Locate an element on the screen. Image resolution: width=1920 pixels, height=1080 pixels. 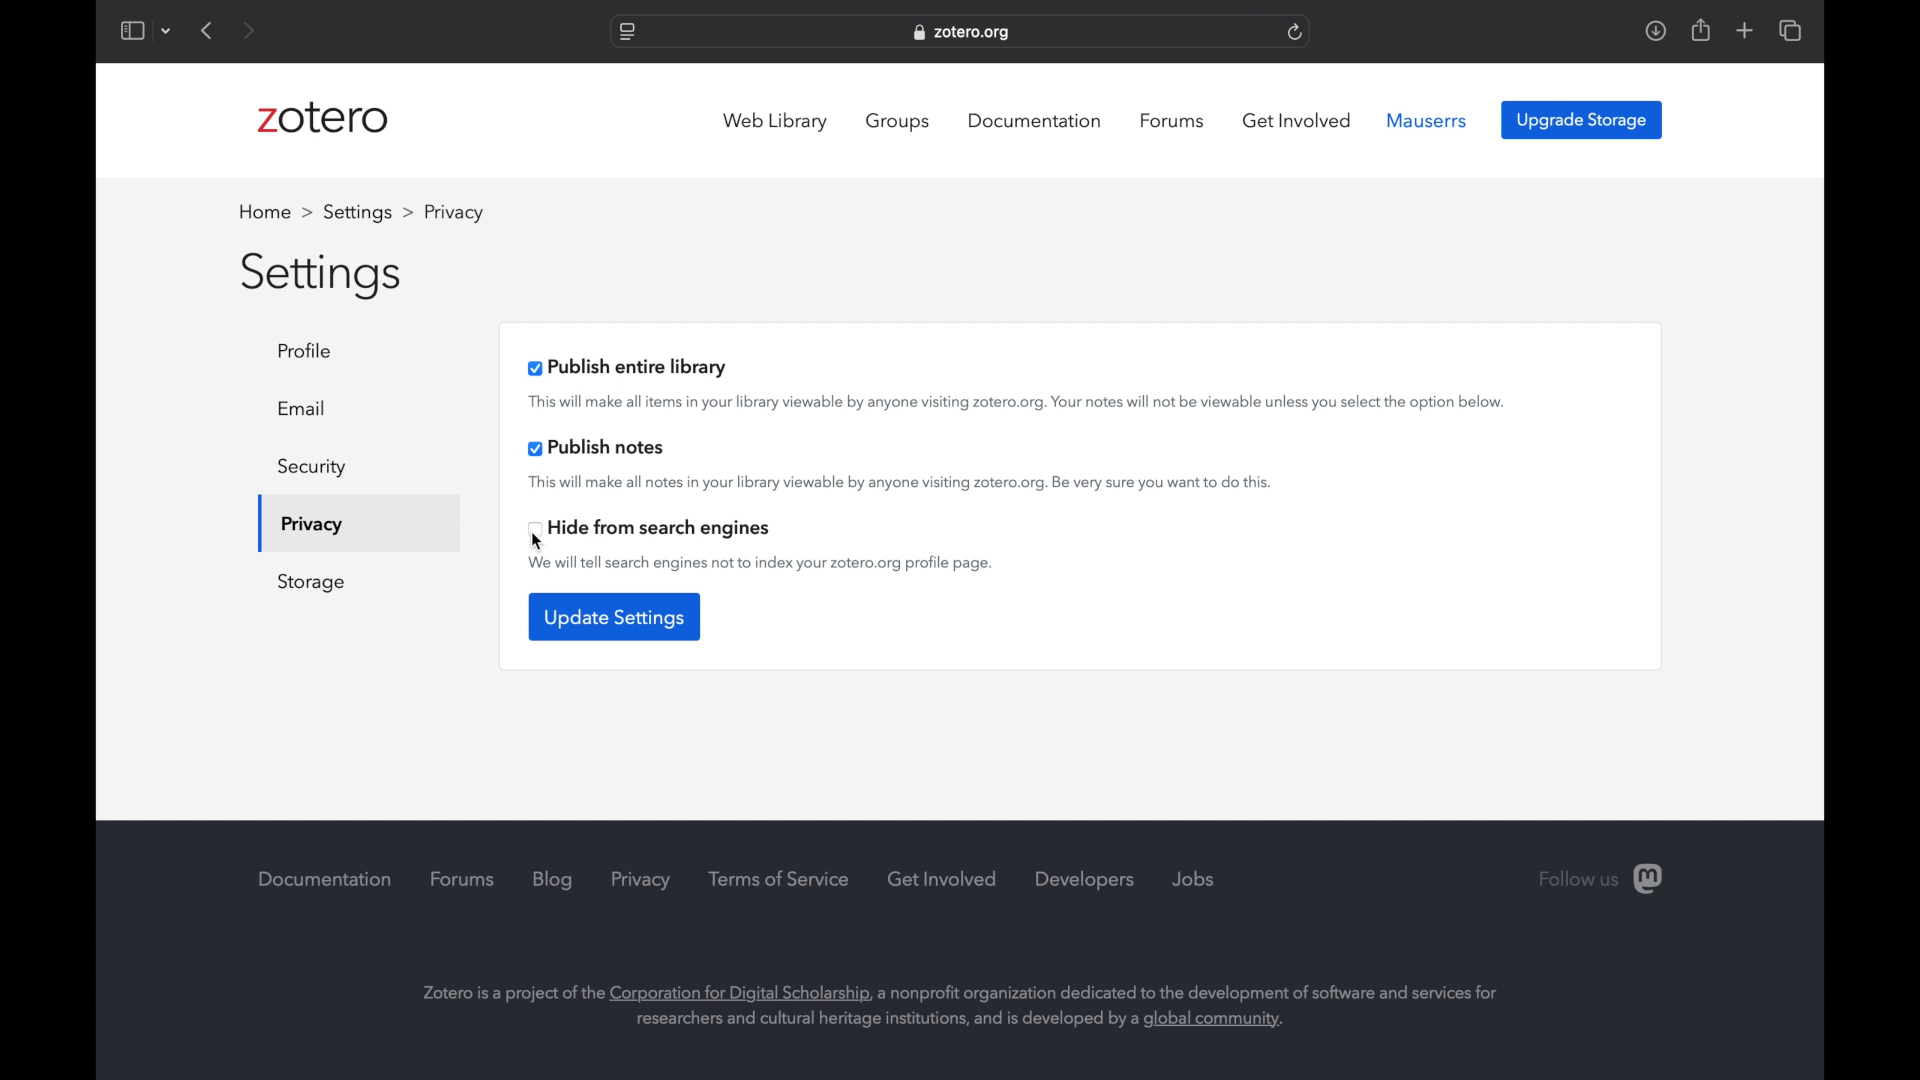
privacy is located at coordinates (643, 880).